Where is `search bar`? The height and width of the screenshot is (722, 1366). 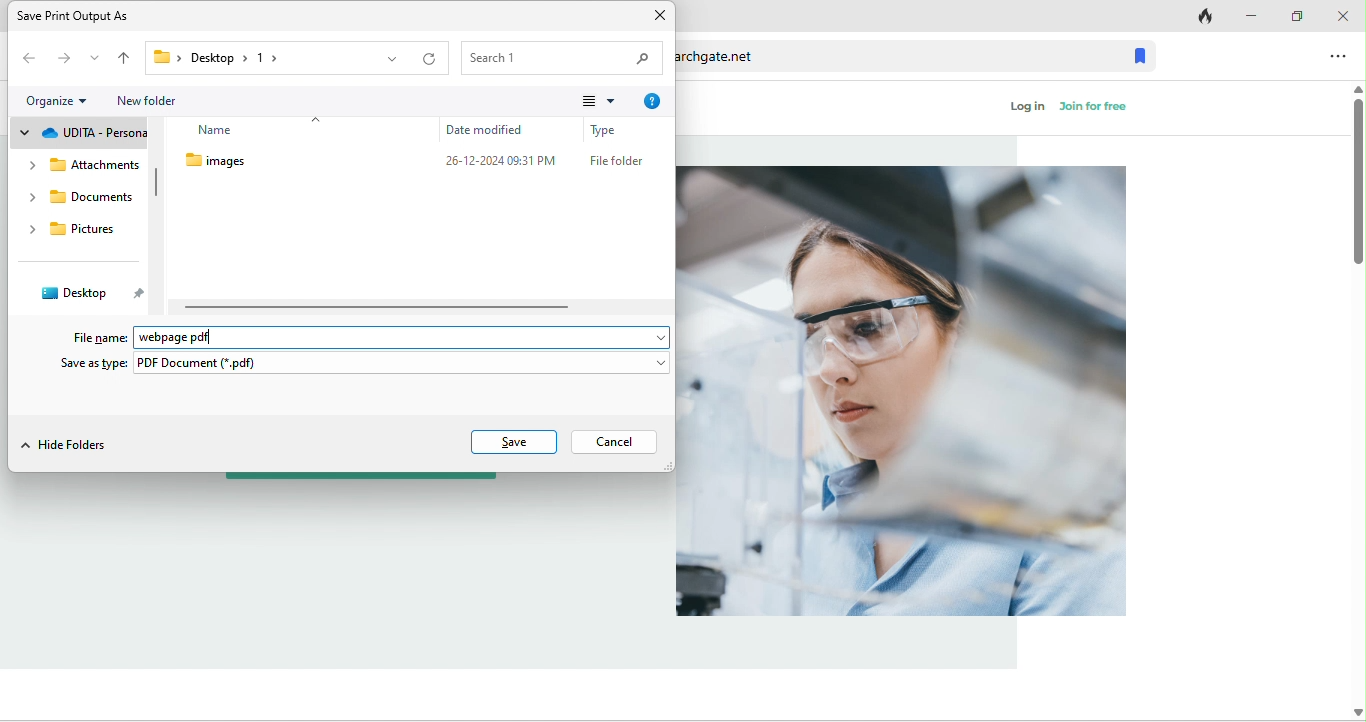
search bar is located at coordinates (563, 57).